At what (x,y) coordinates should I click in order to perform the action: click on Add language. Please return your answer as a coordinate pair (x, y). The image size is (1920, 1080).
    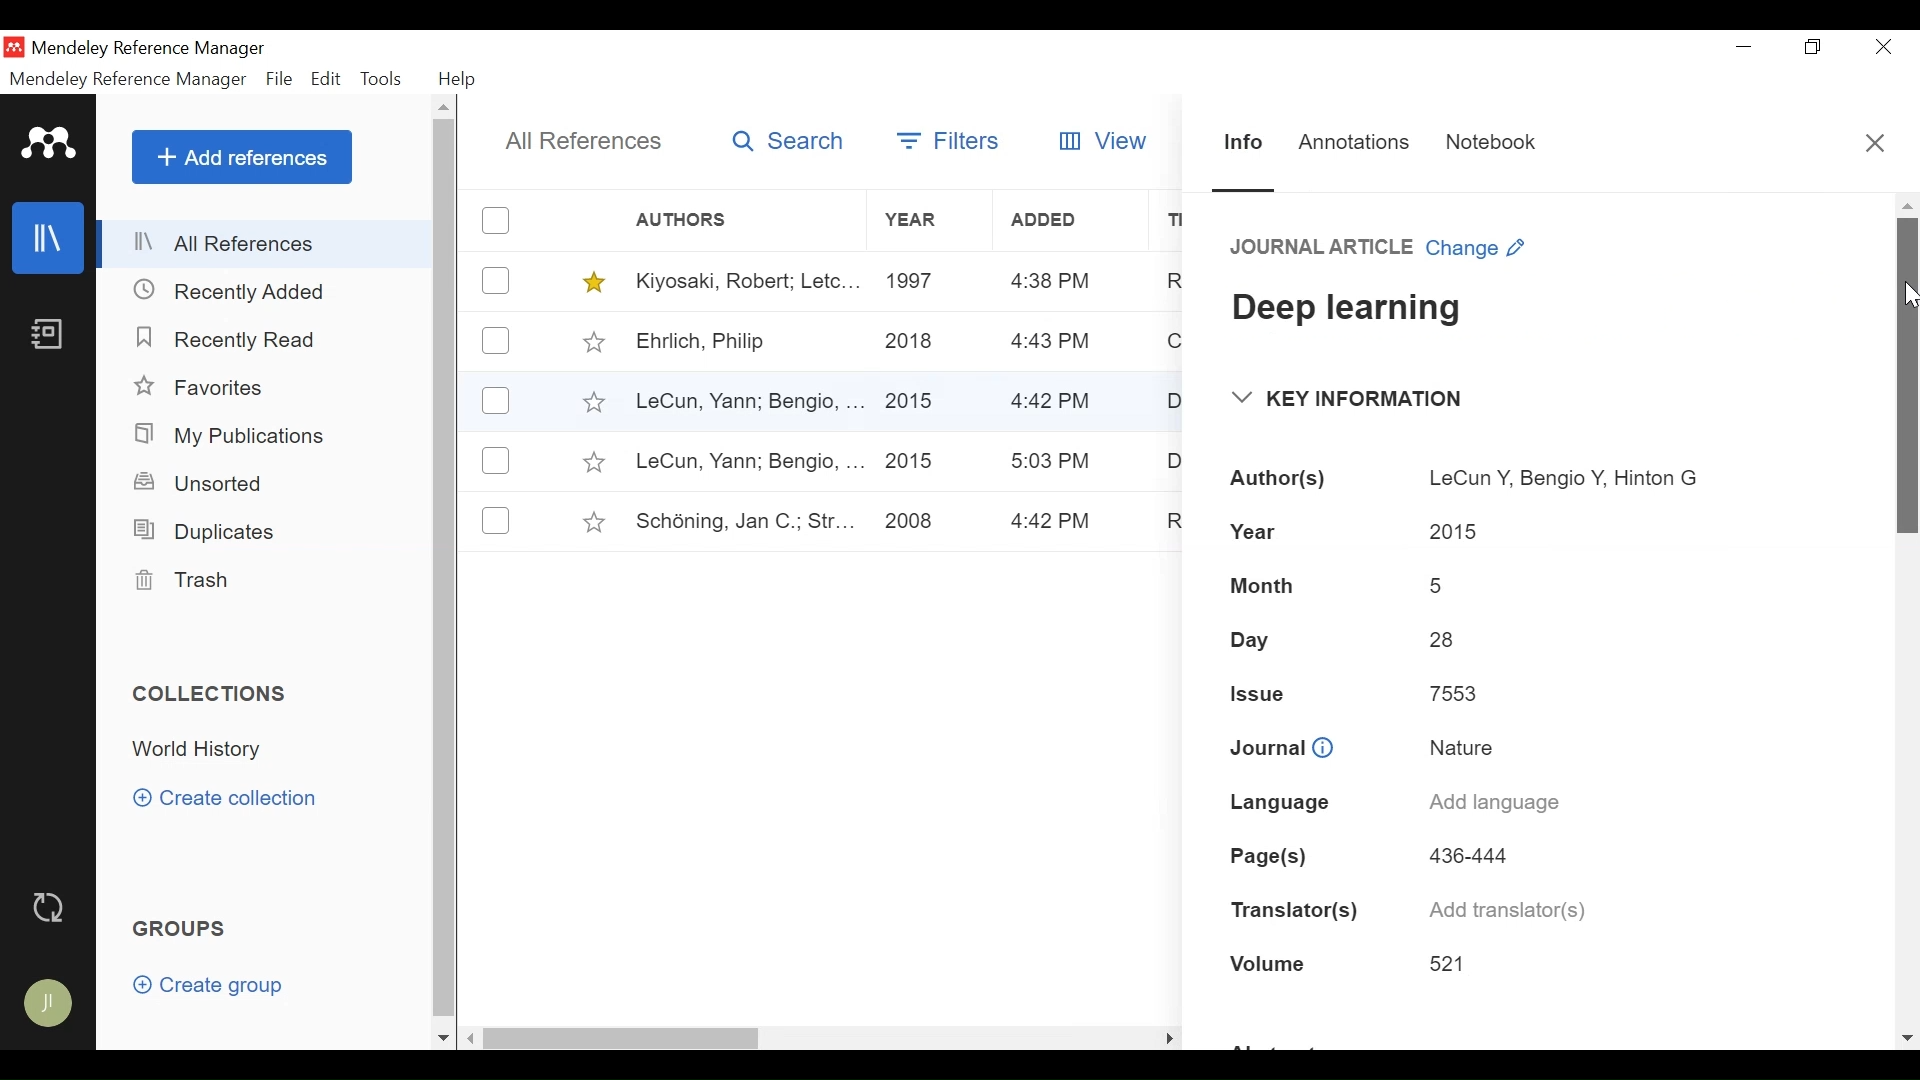
    Looking at the image, I should click on (1493, 805).